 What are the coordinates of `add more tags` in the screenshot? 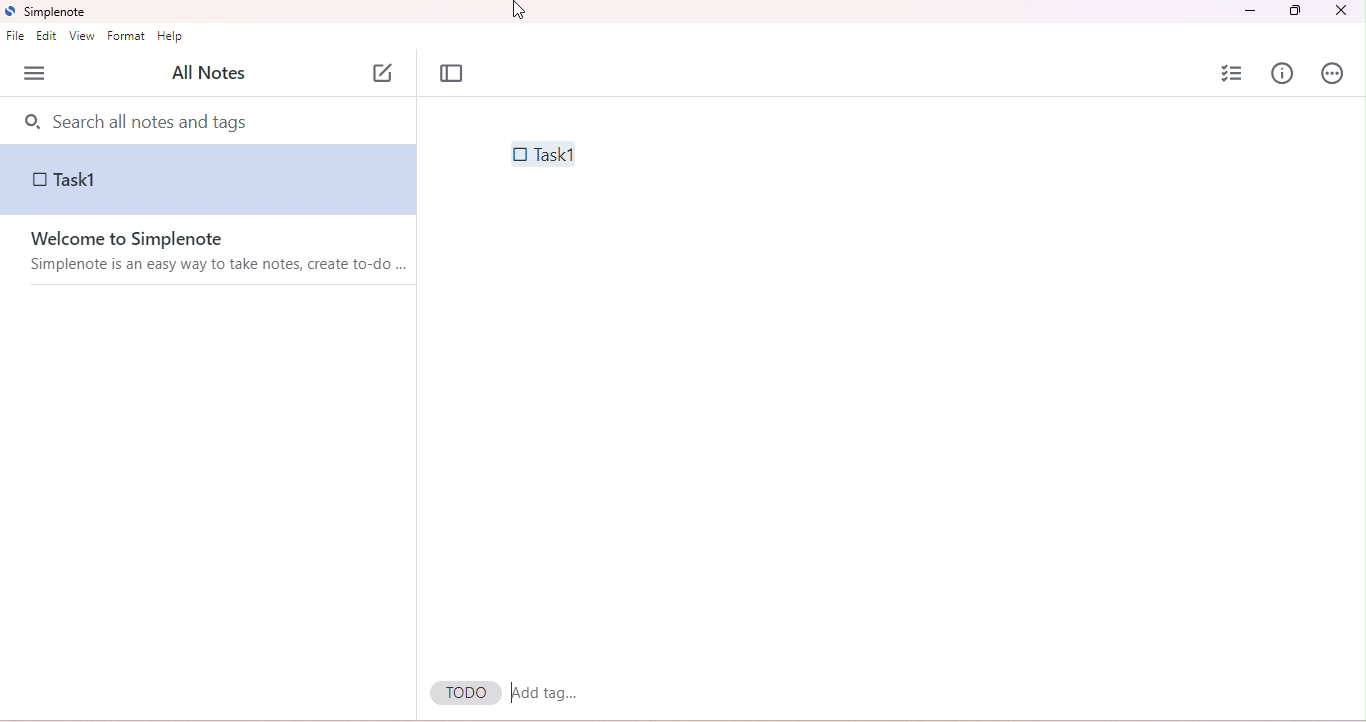 It's located at (546, 694).